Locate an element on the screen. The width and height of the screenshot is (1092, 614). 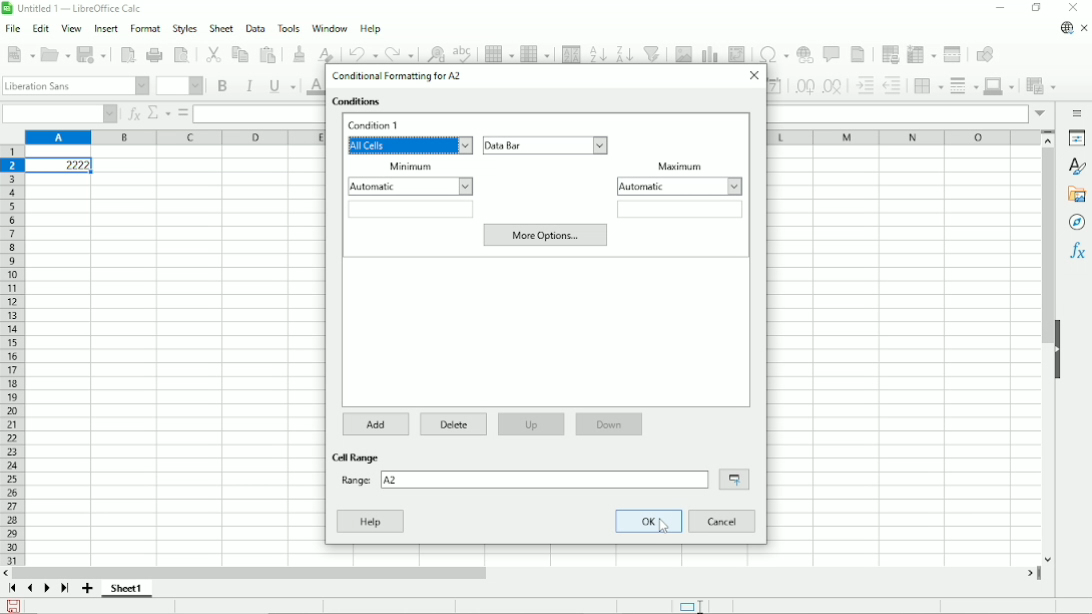
Insert hyperlink is located at coordinates (807, 53).